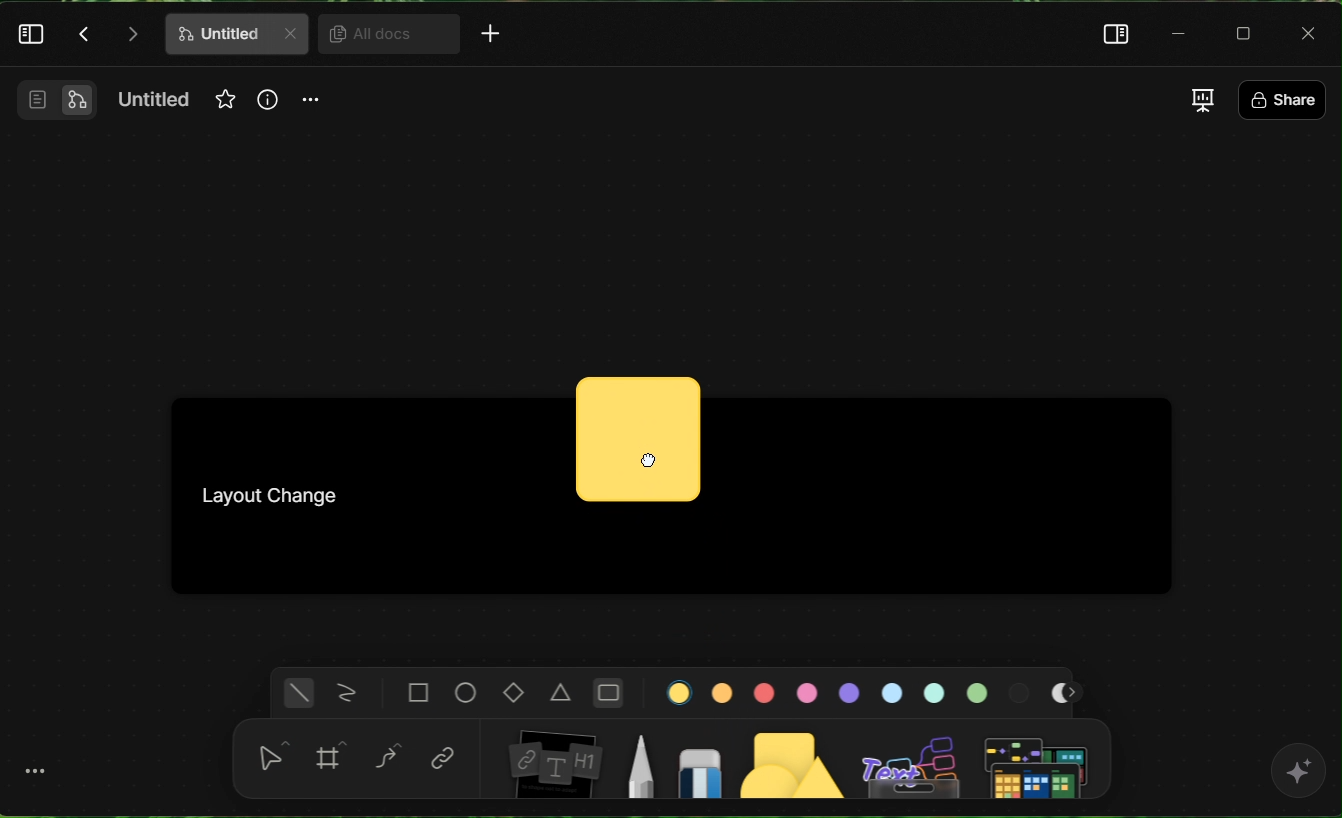 The width and height of the screenshot is (1342, 818). Describe the element at coordinates (417, 692) in the screenshot. I see `square` at that location.